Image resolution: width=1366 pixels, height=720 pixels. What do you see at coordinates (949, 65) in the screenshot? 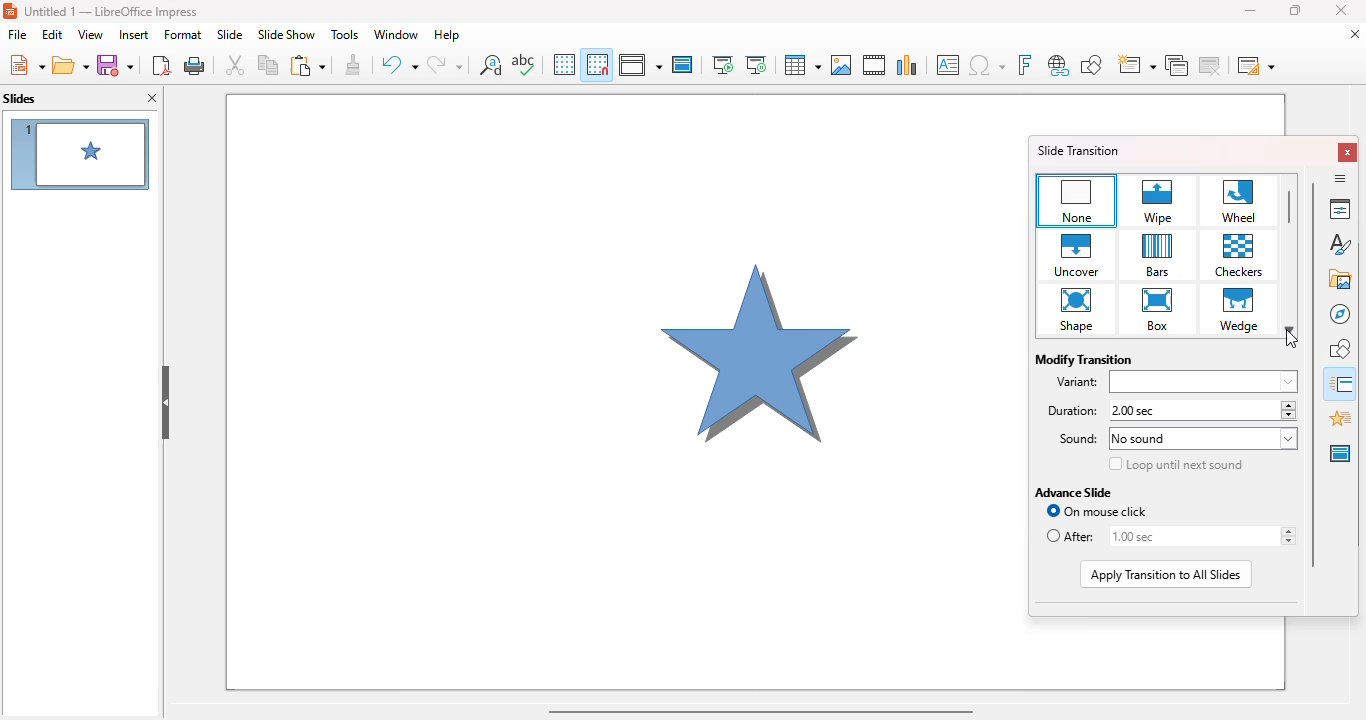
I see `insert text box` at bounding box center [949, 65].